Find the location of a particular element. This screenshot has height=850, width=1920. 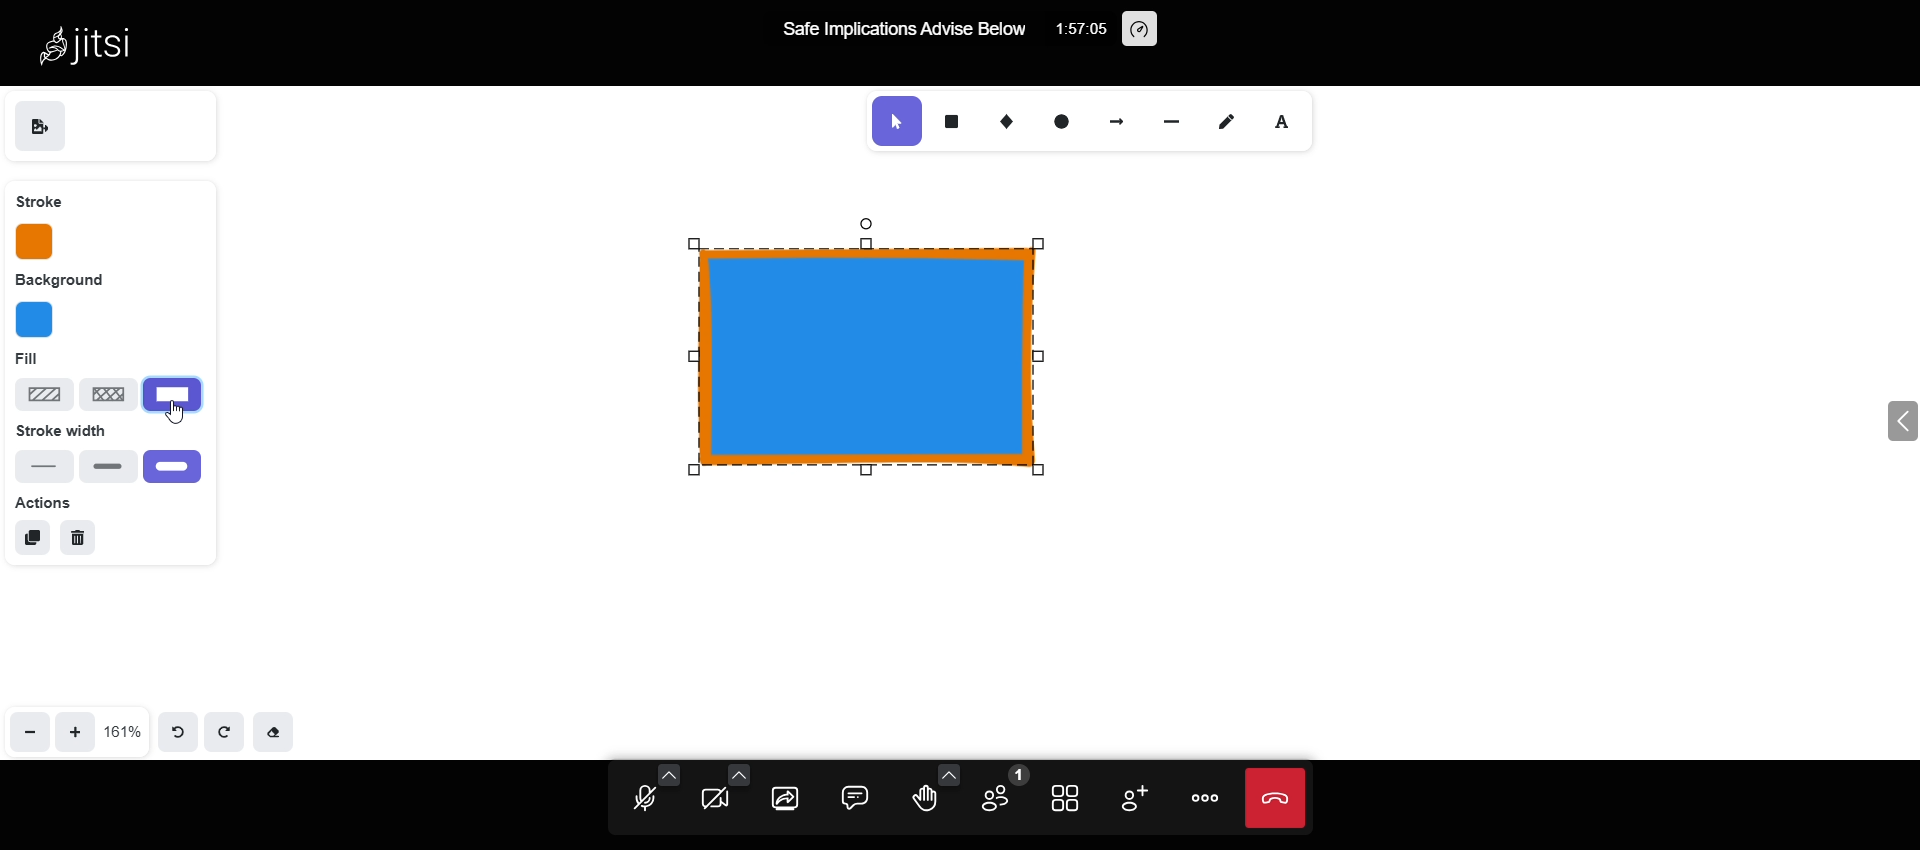

video setting is located at coordinates (730, 769).